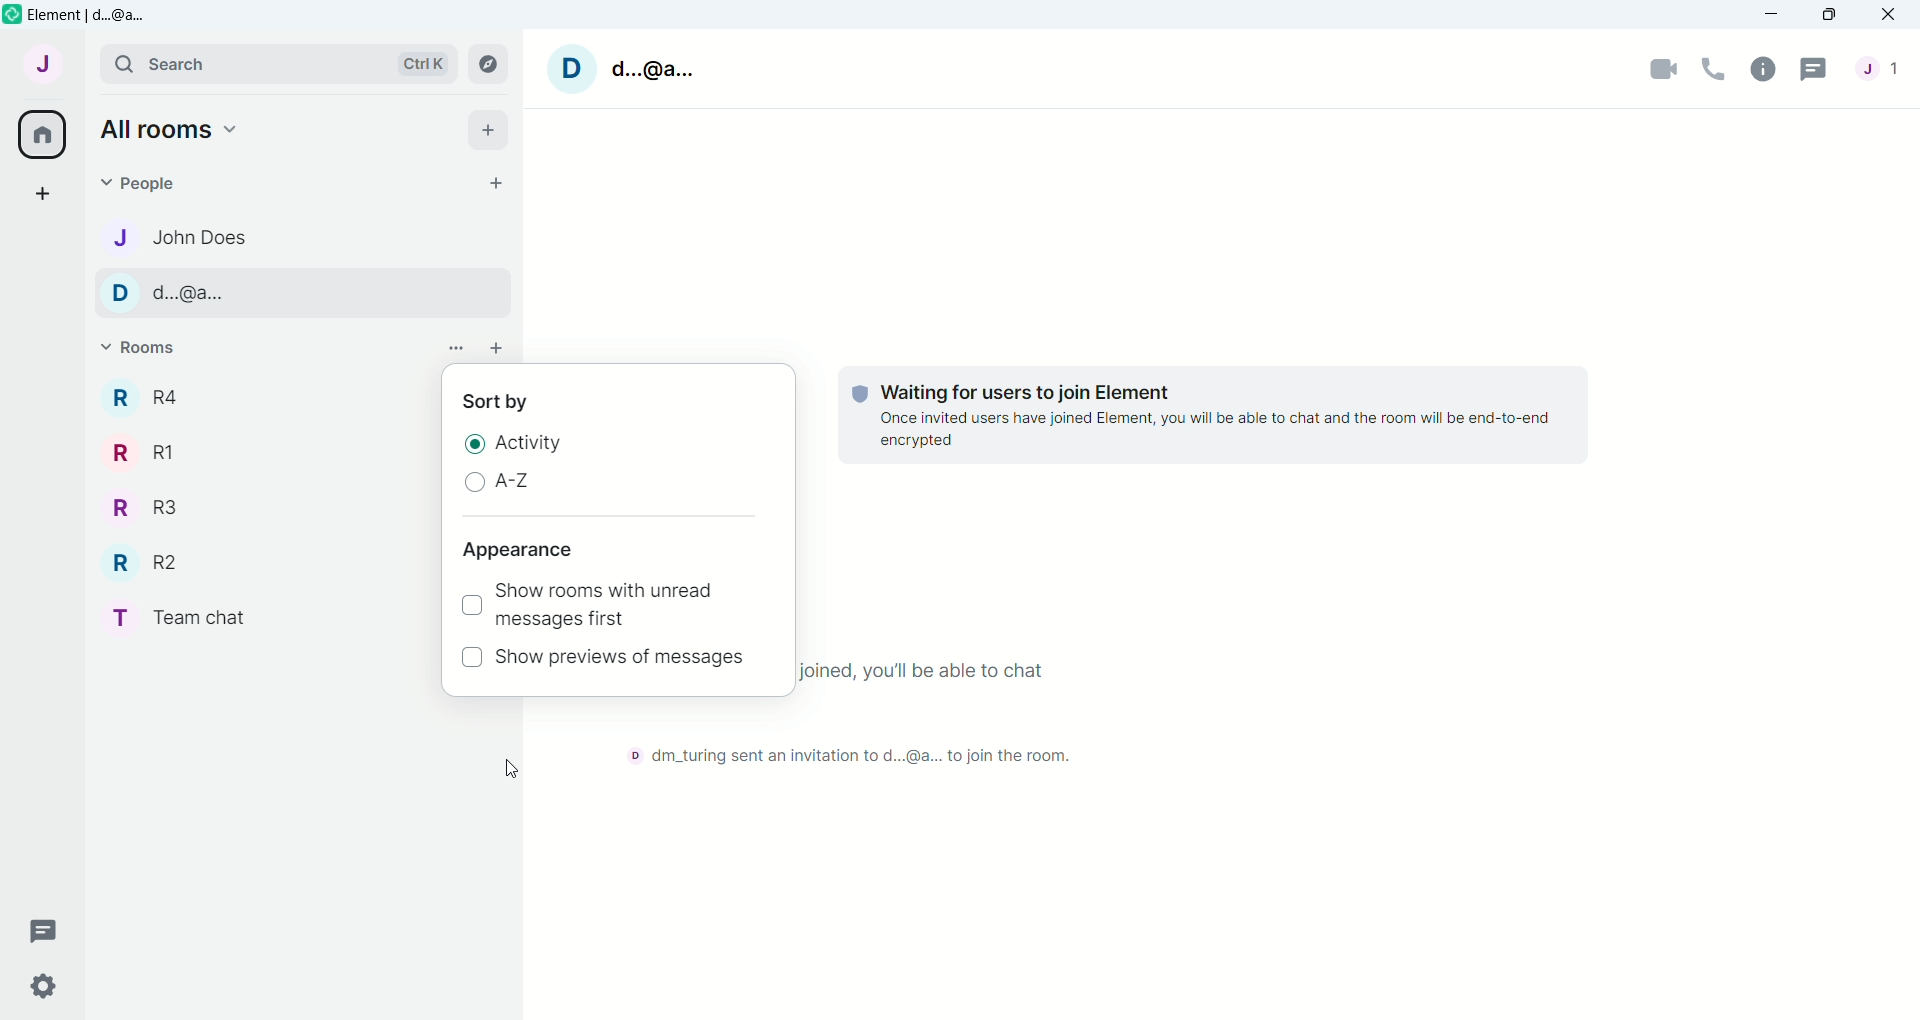 The height and width of the screenshot is (1020, 1920). What do you see at coordinates (622, 659) in the screenshot?
I see `Show previews of messages` at bounding box center [622, 659].